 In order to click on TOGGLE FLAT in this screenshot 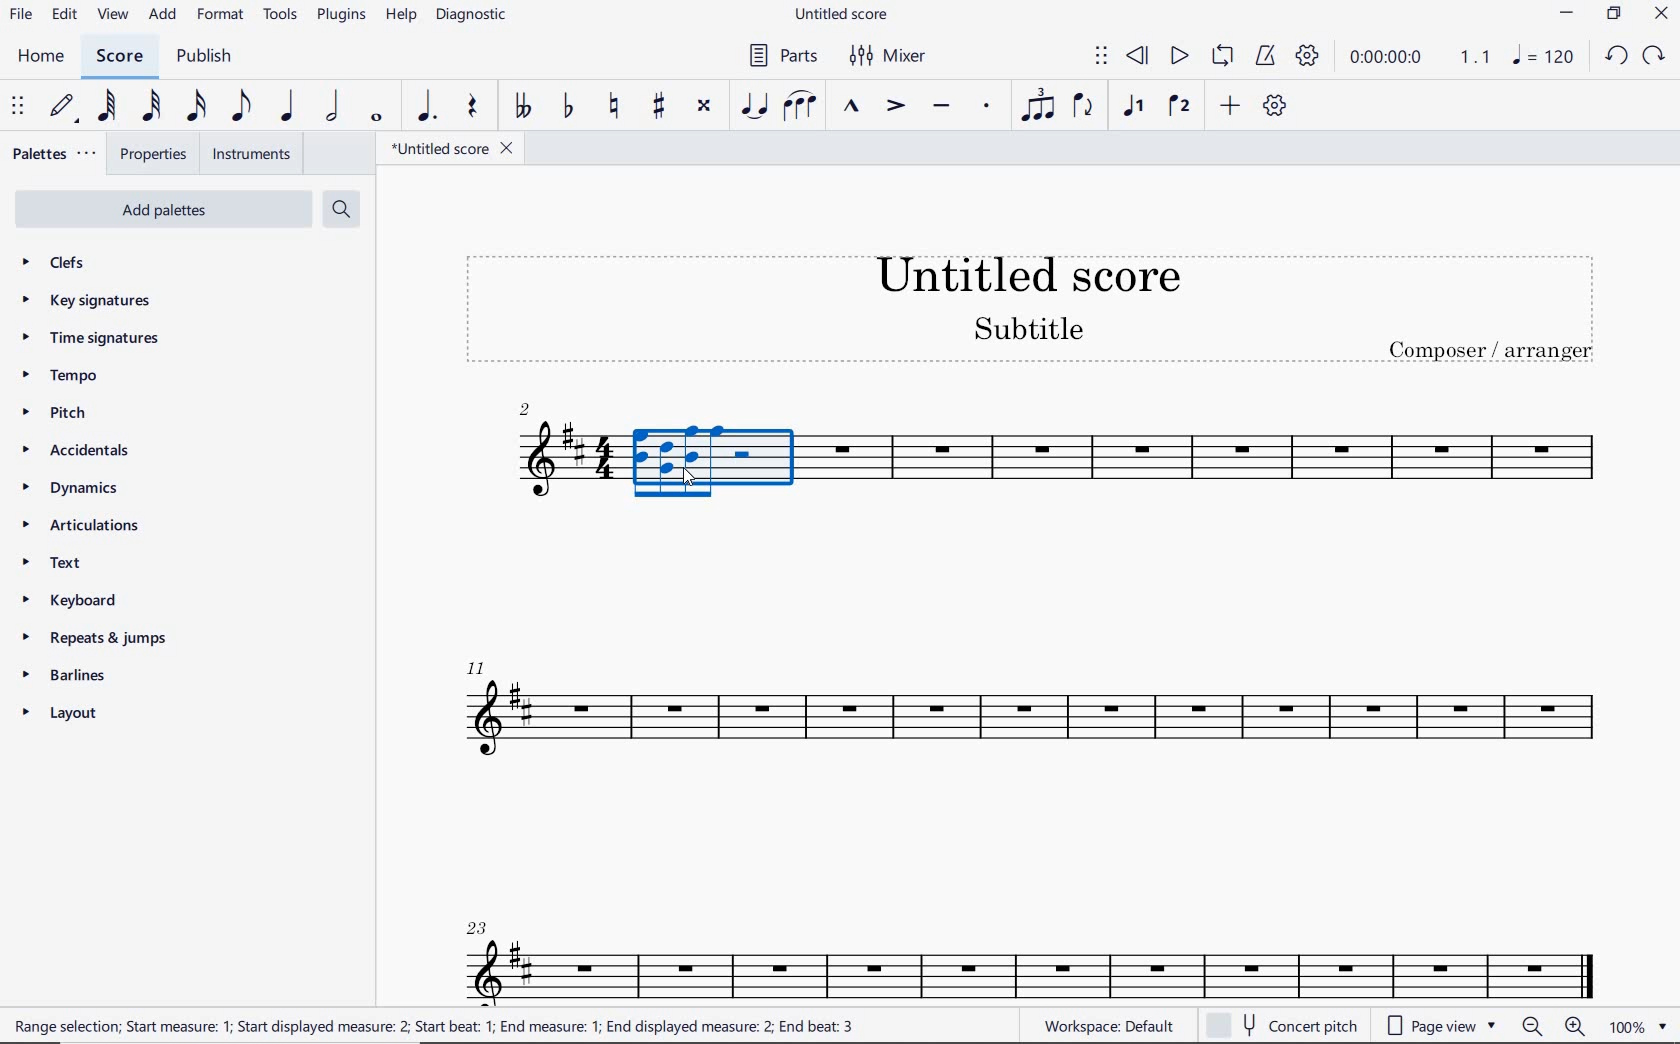, I will do `click(569, 108)`.